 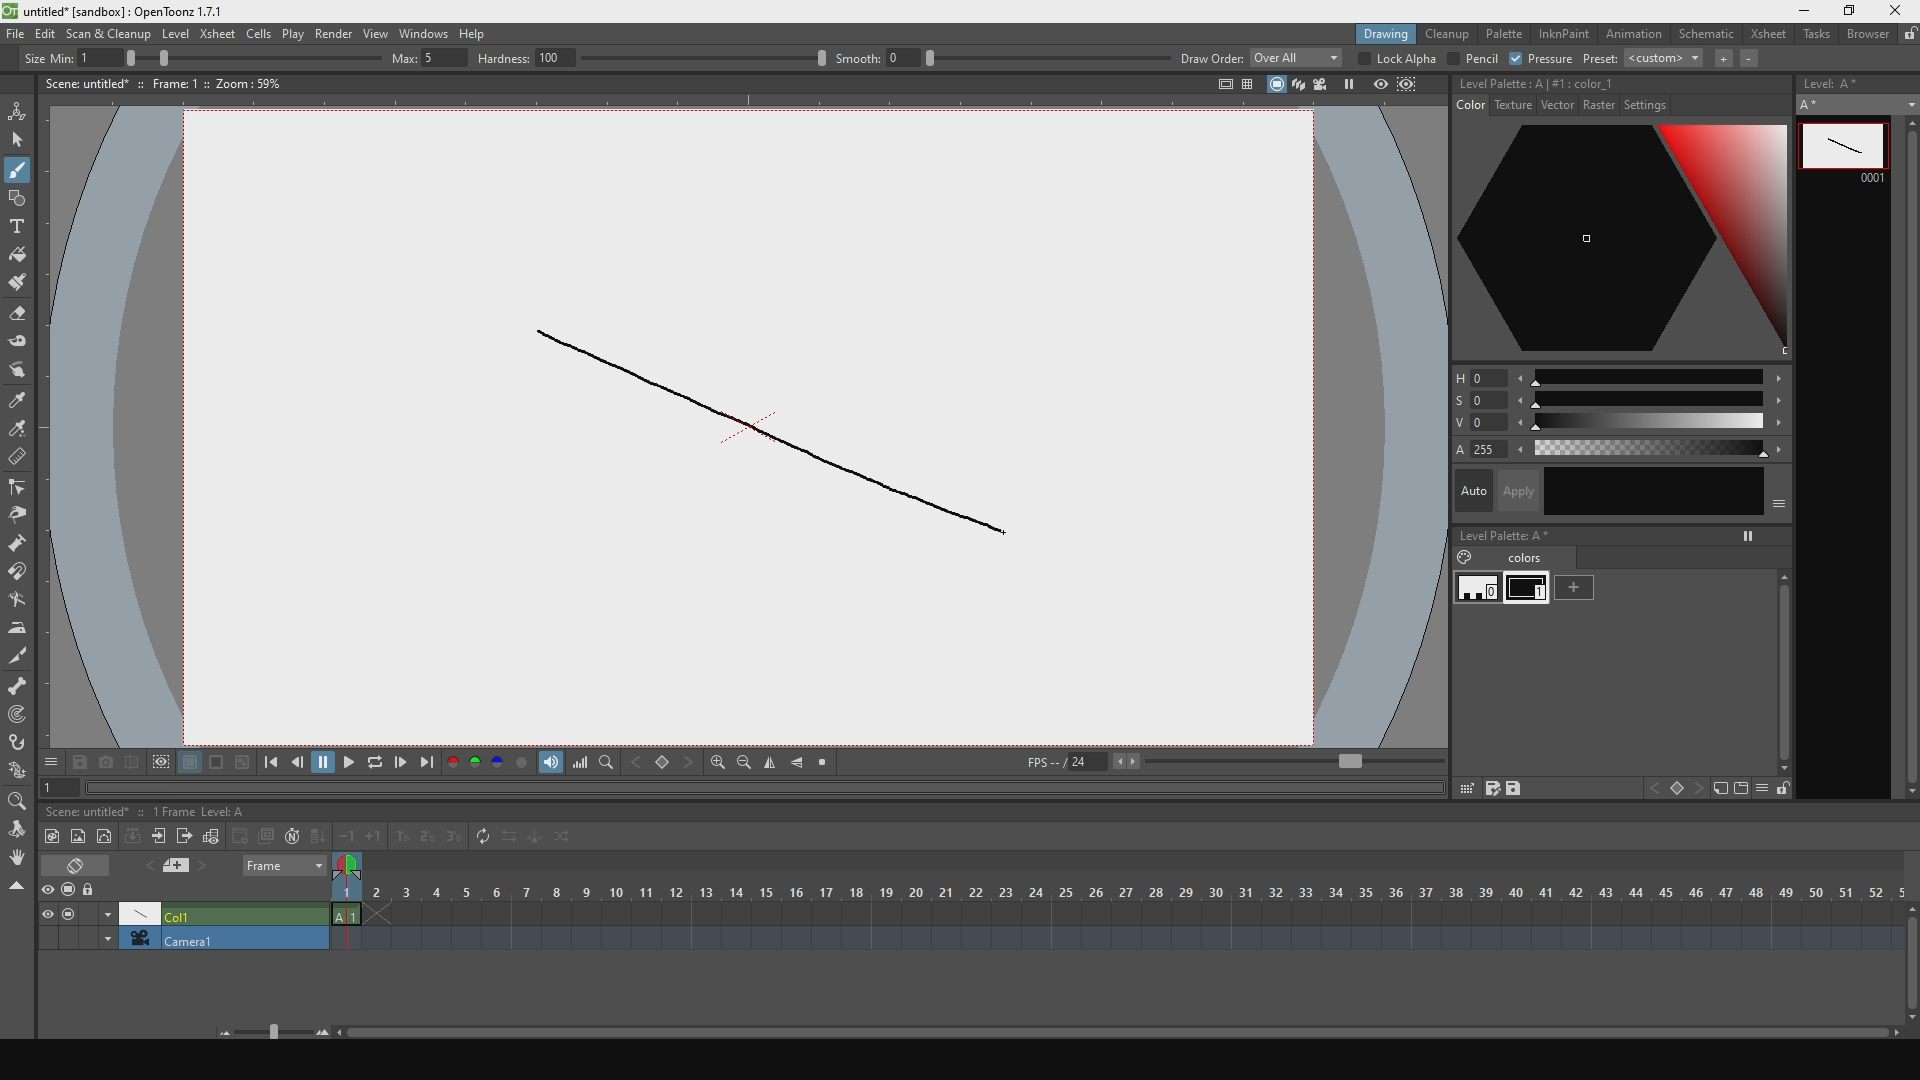 What do you see at coordinates (190, 765) in the screenshot?
I see `white background` at bounding box center [190, 765].